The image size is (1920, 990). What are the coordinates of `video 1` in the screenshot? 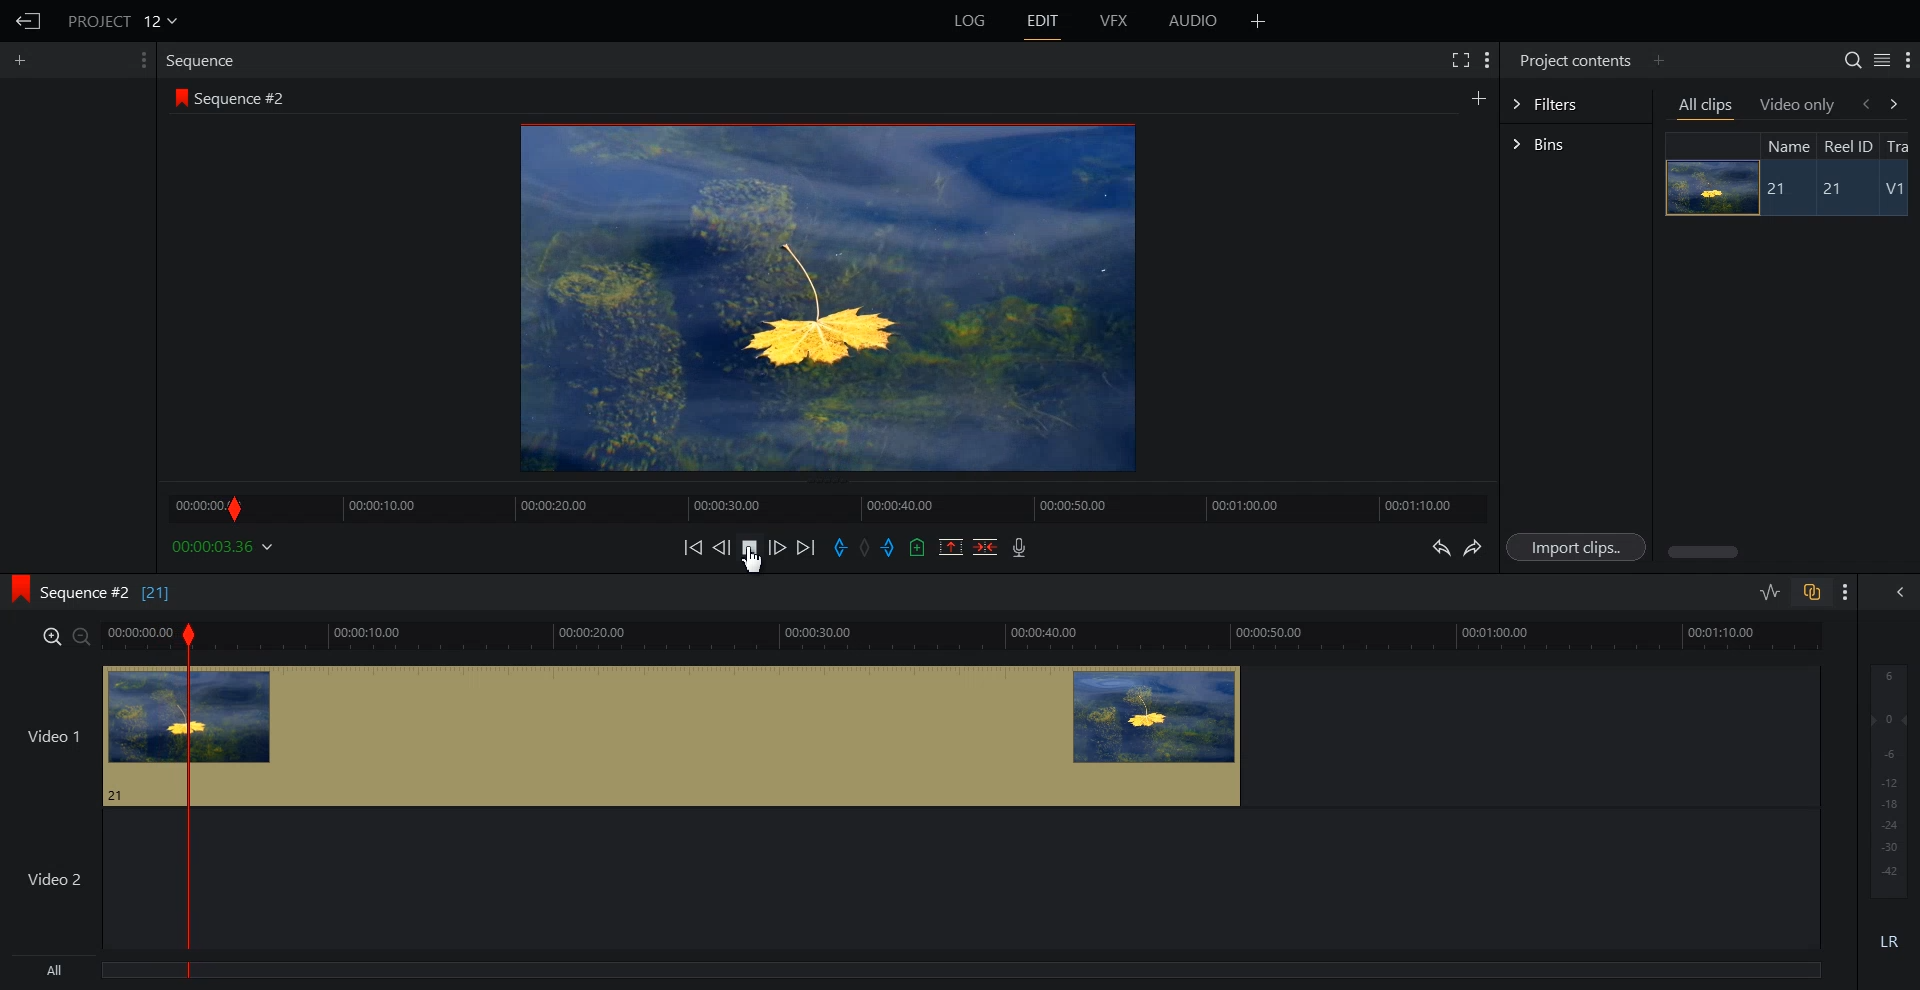 It's located at (624, 733).